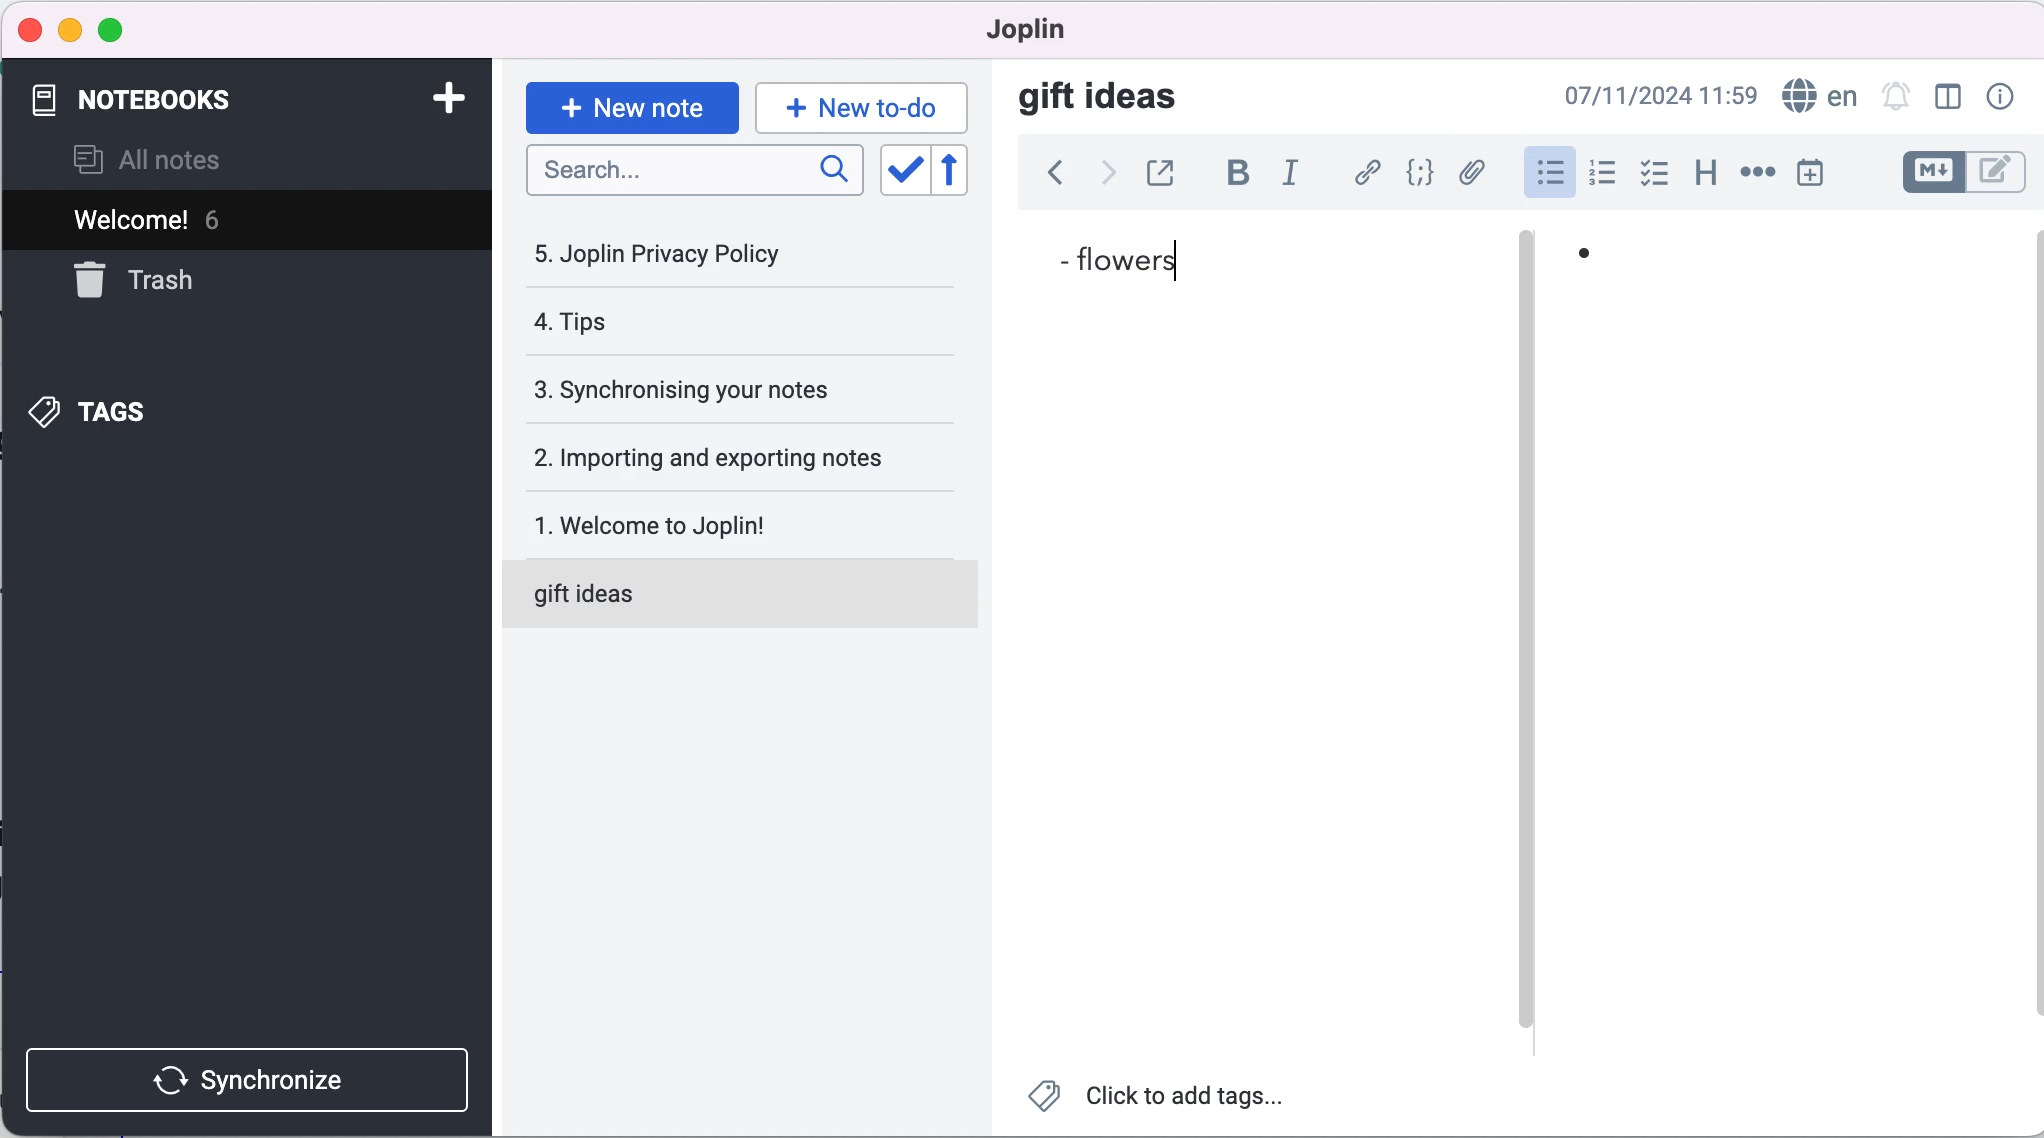 This screenshot has width=2044, height=1138. Describe the element at coordinates (1025, 29) in the screenshot. I see `joplin` at that location.